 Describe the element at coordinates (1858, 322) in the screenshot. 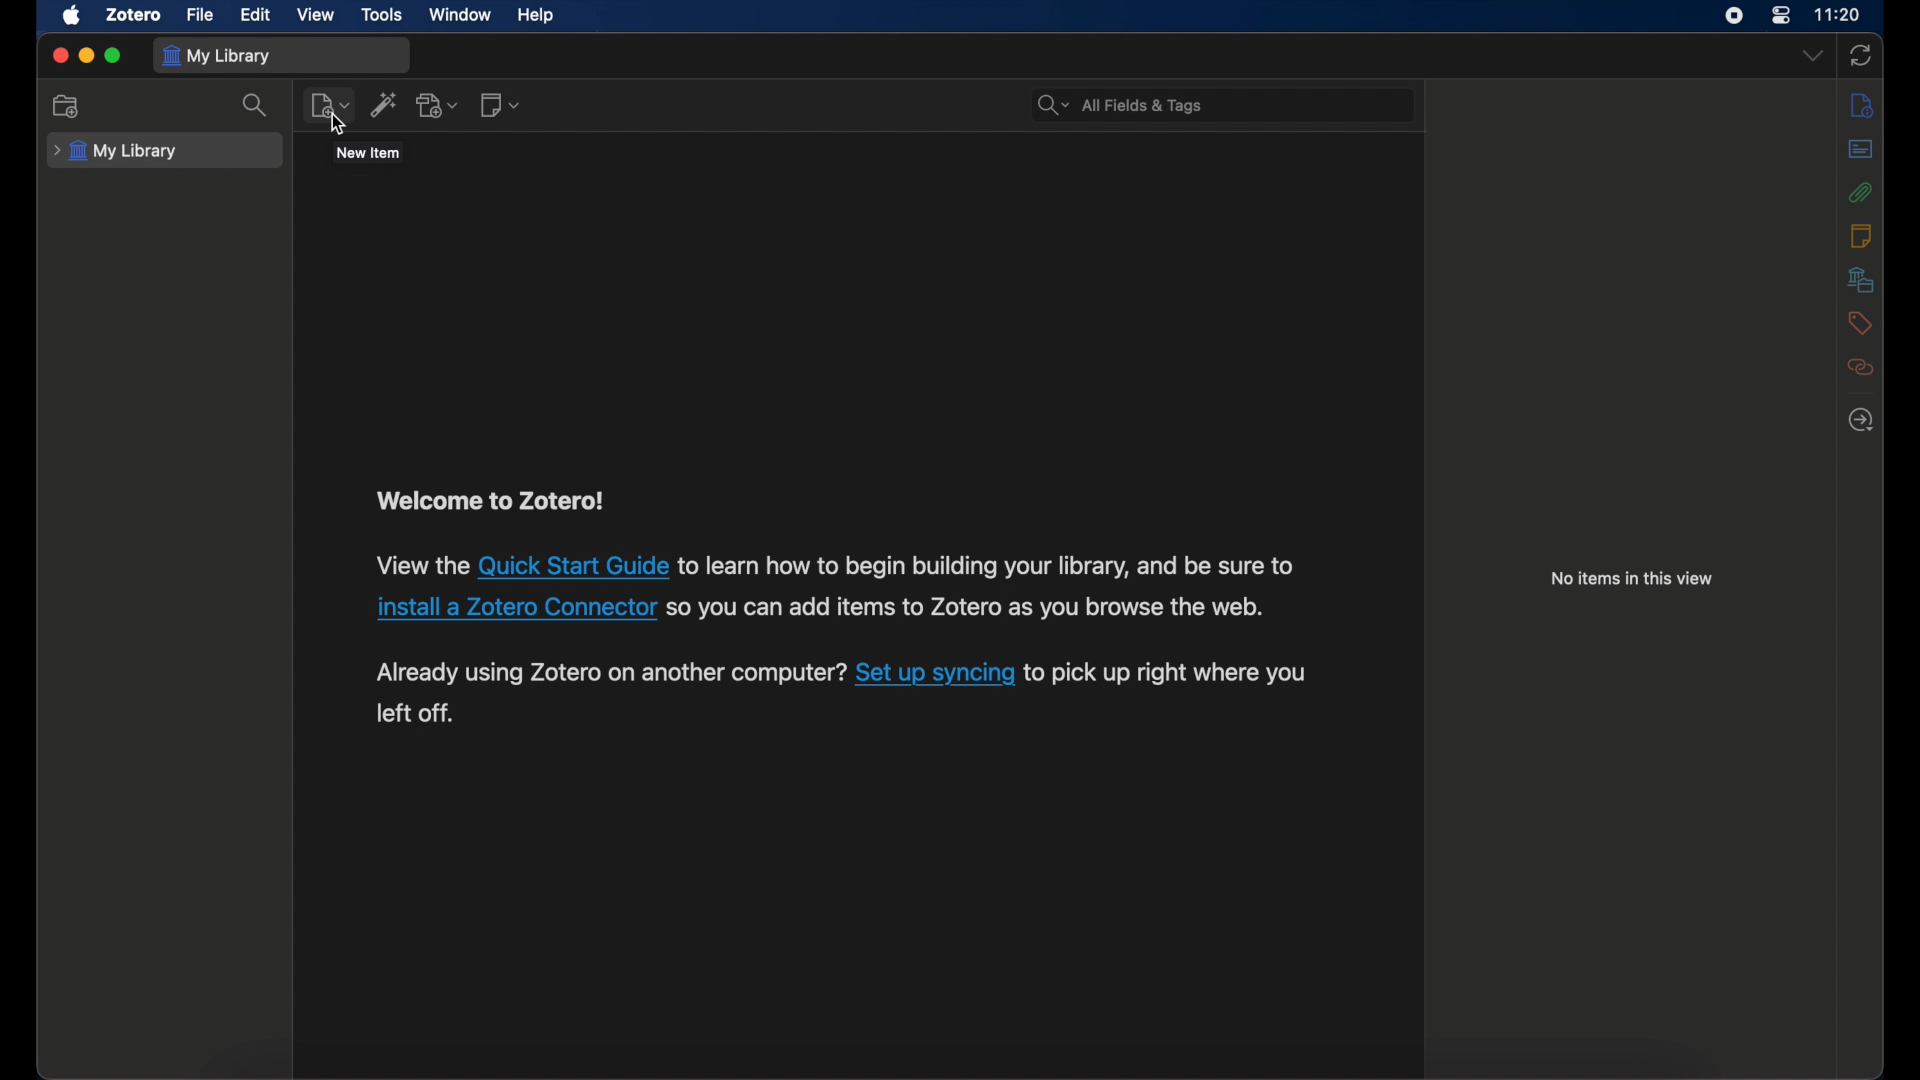

I see `tags` at that location.